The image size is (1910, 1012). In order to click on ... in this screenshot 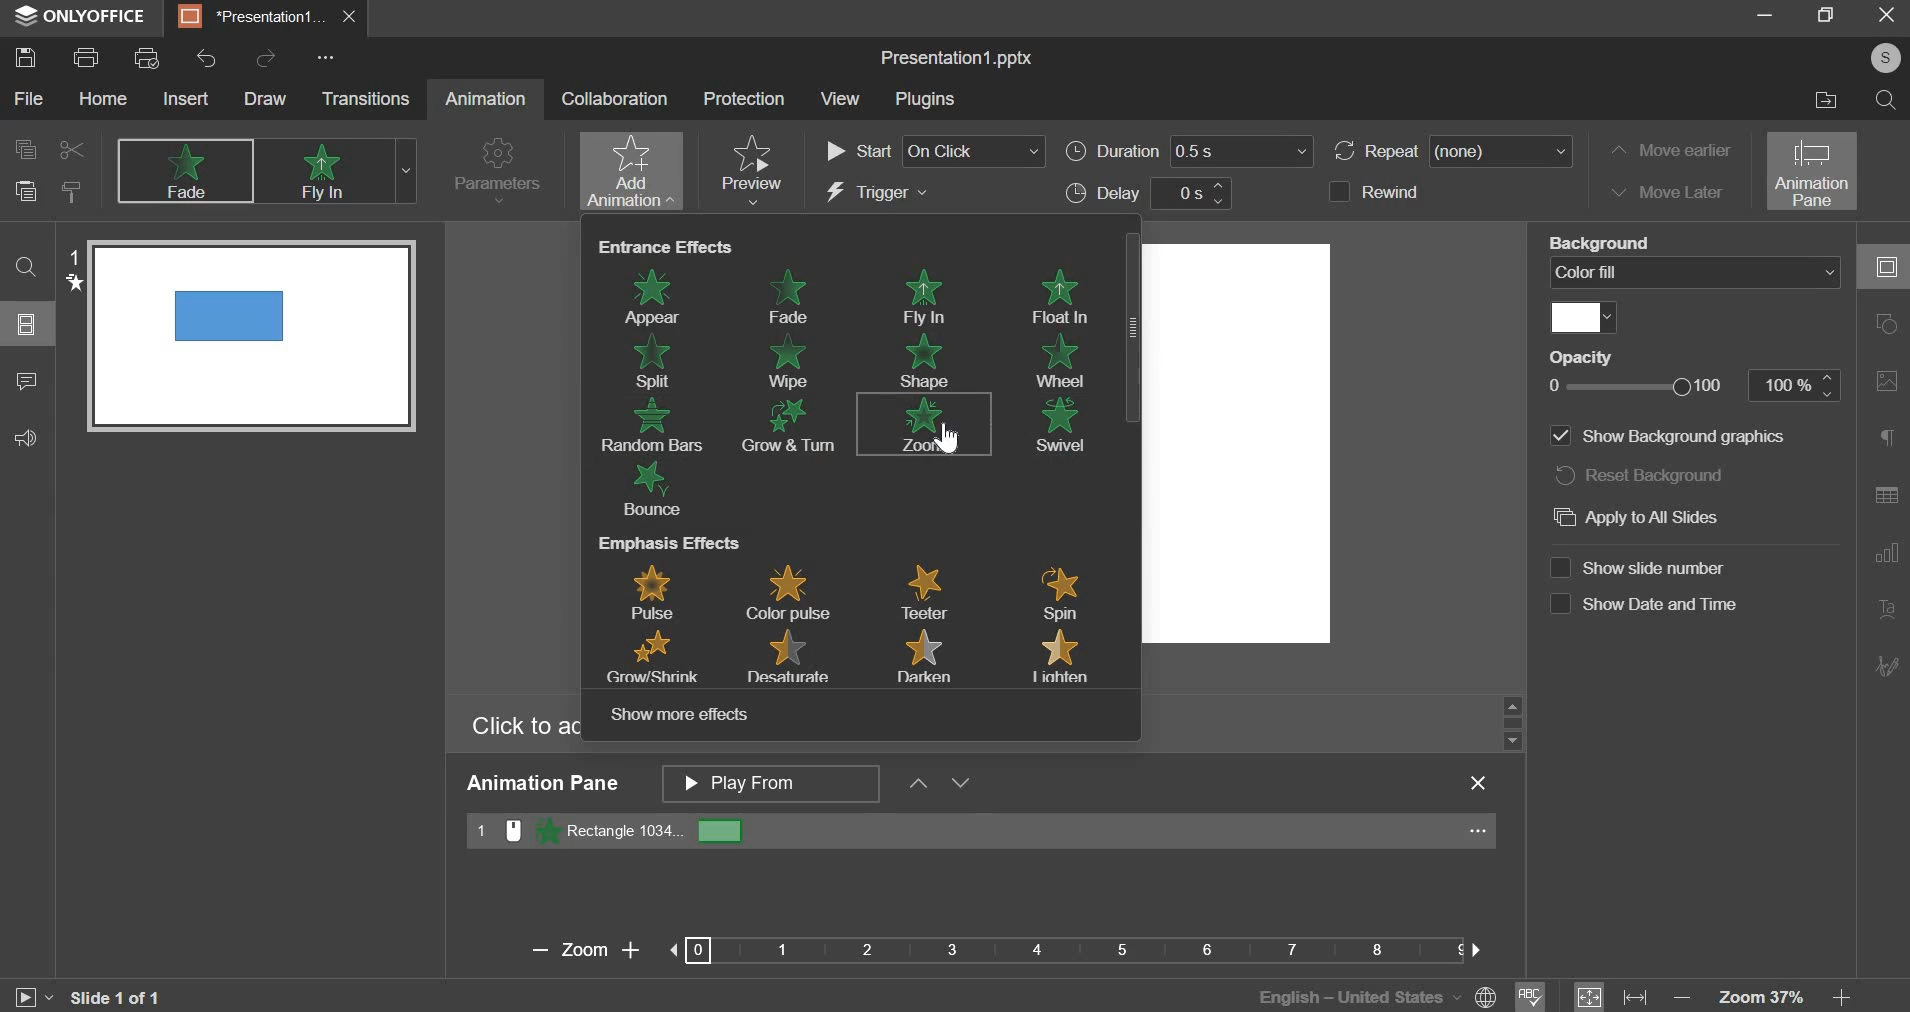, I will do `click(1479, 833)`.